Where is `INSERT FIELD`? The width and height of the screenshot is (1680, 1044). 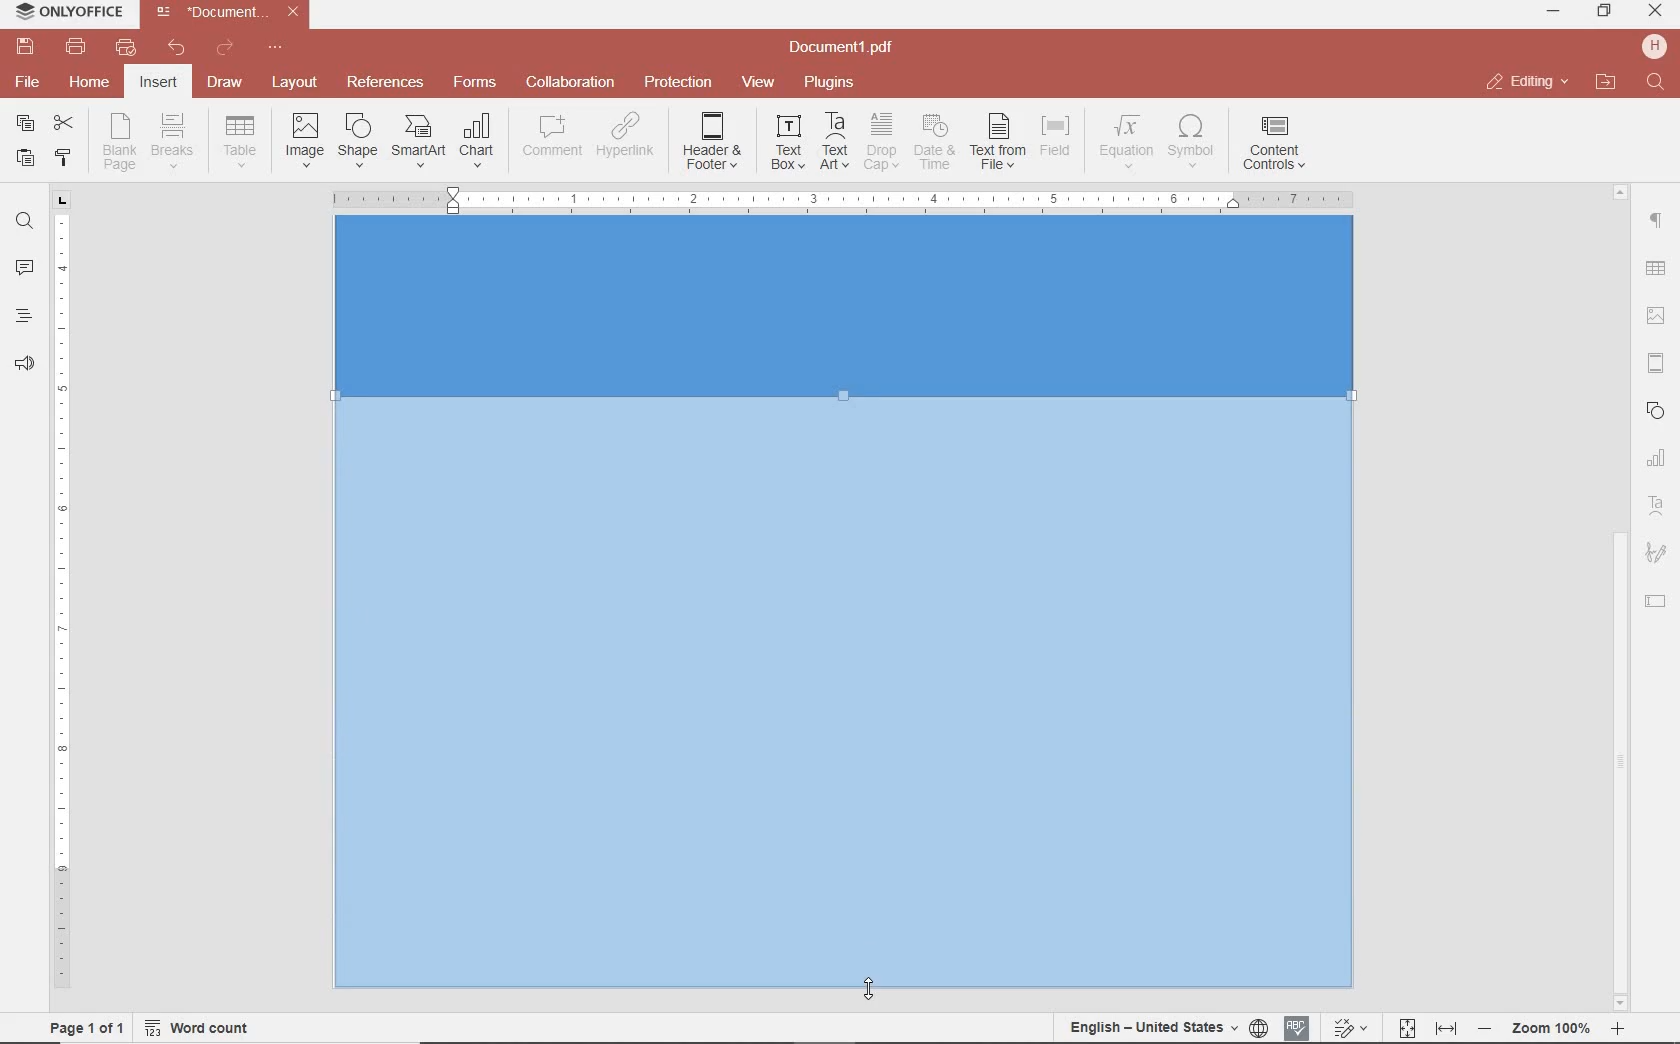 INSERT FIELD is located at coordinates (1057, 136).